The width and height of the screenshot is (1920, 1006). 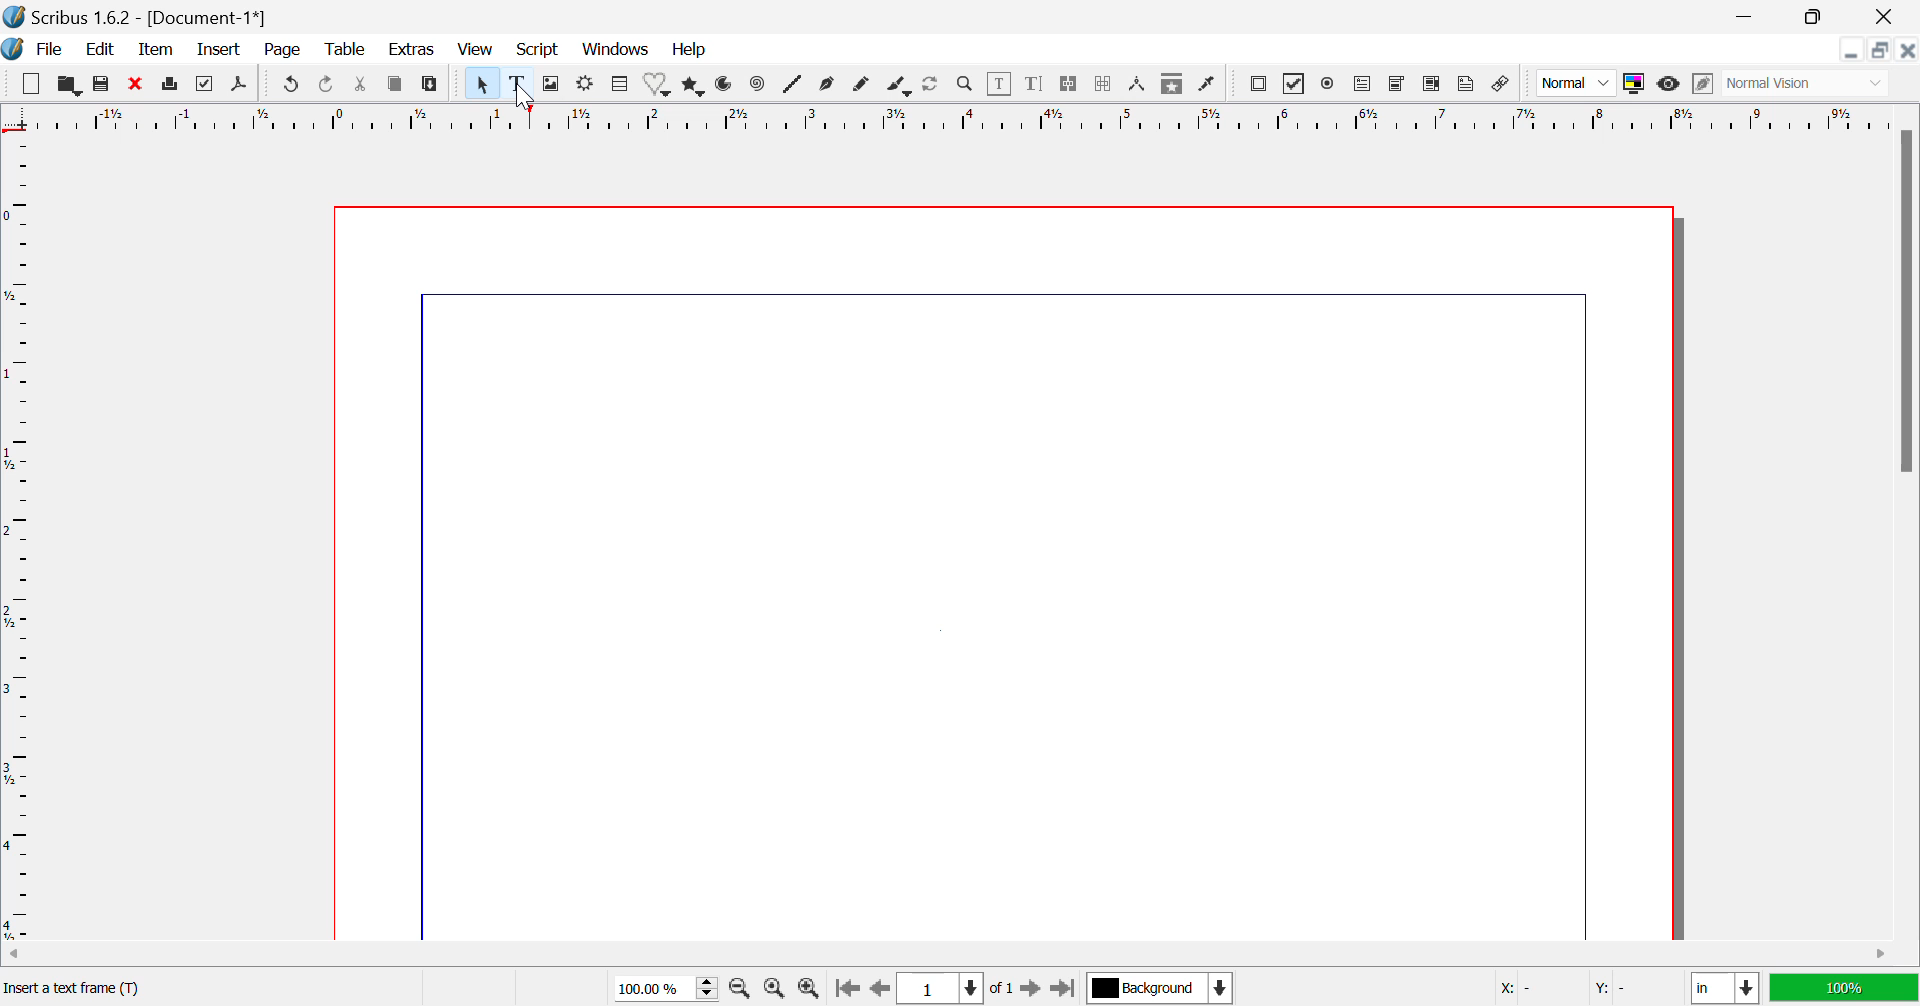 What do you see at coordinates (742, 989) in the screenshot?
I see `Zoom Out` at bounding box center [742, 989].